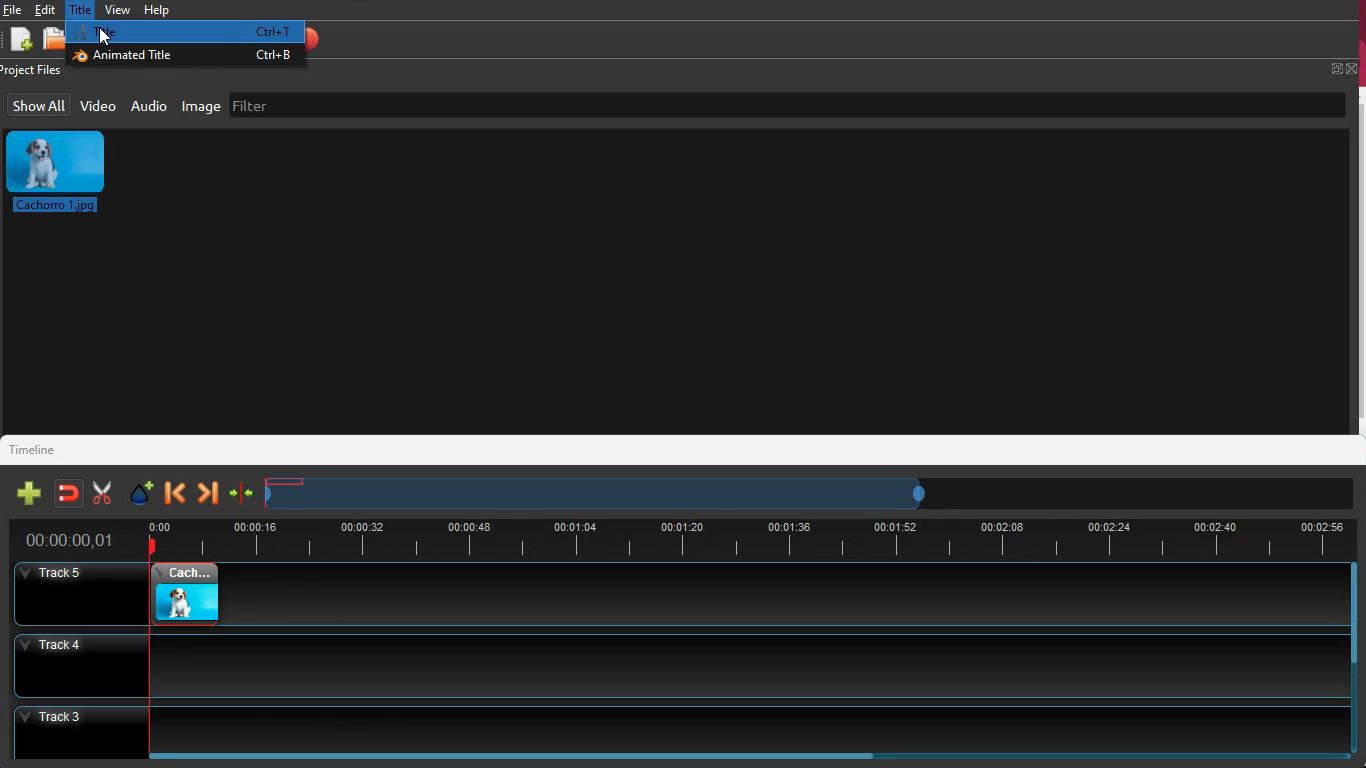 Image resolution: width=1366 pixels, height=768 pixels. What do you see at coordinates (207, 494) in the screenshot?
I see `forward` at bounding box center [207, 494].